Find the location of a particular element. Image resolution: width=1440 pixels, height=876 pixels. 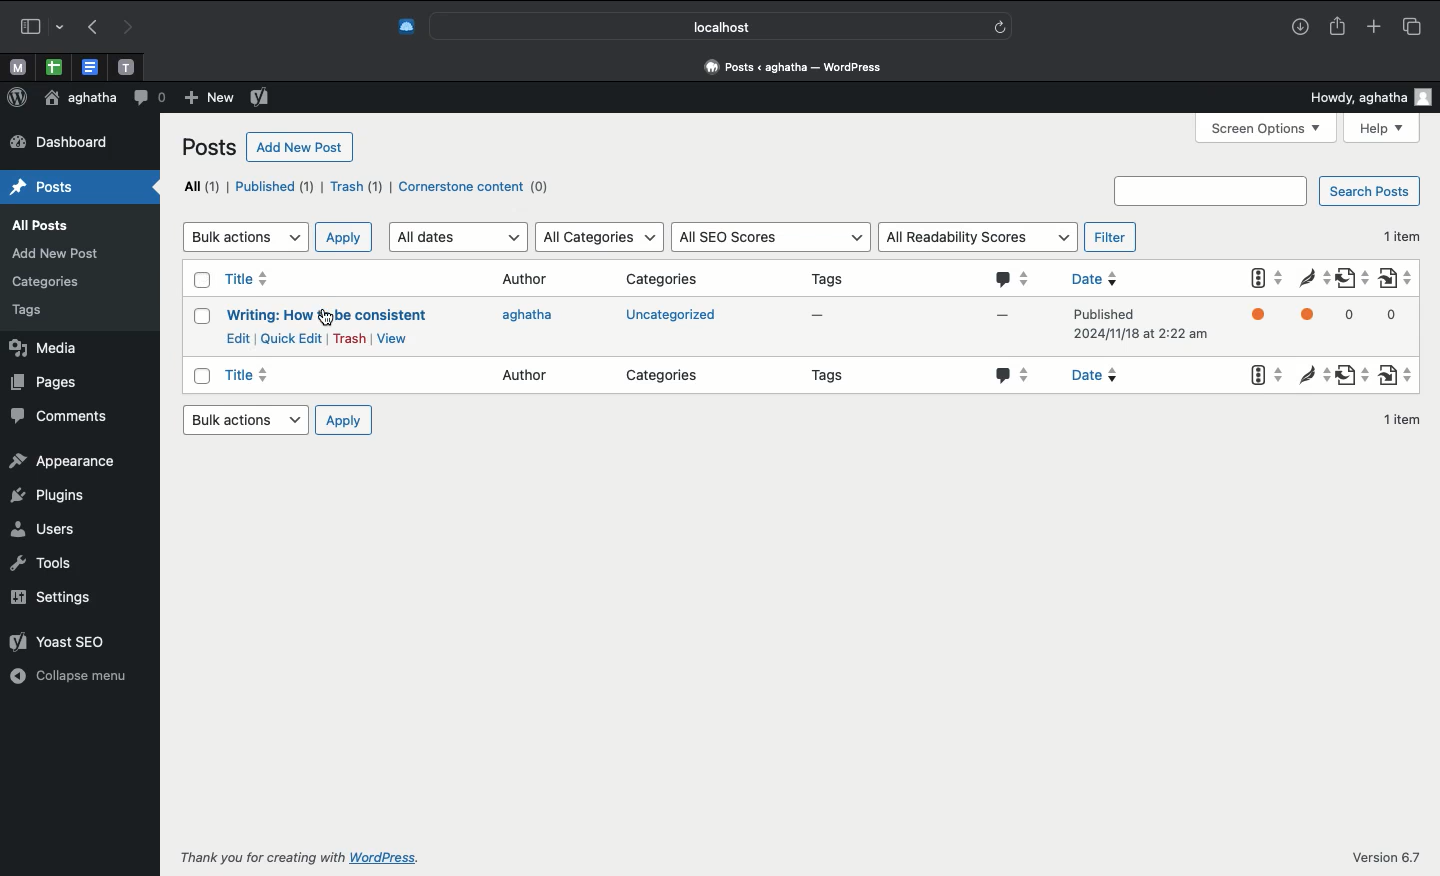

Checkbox is located at coordinates (197, 319).